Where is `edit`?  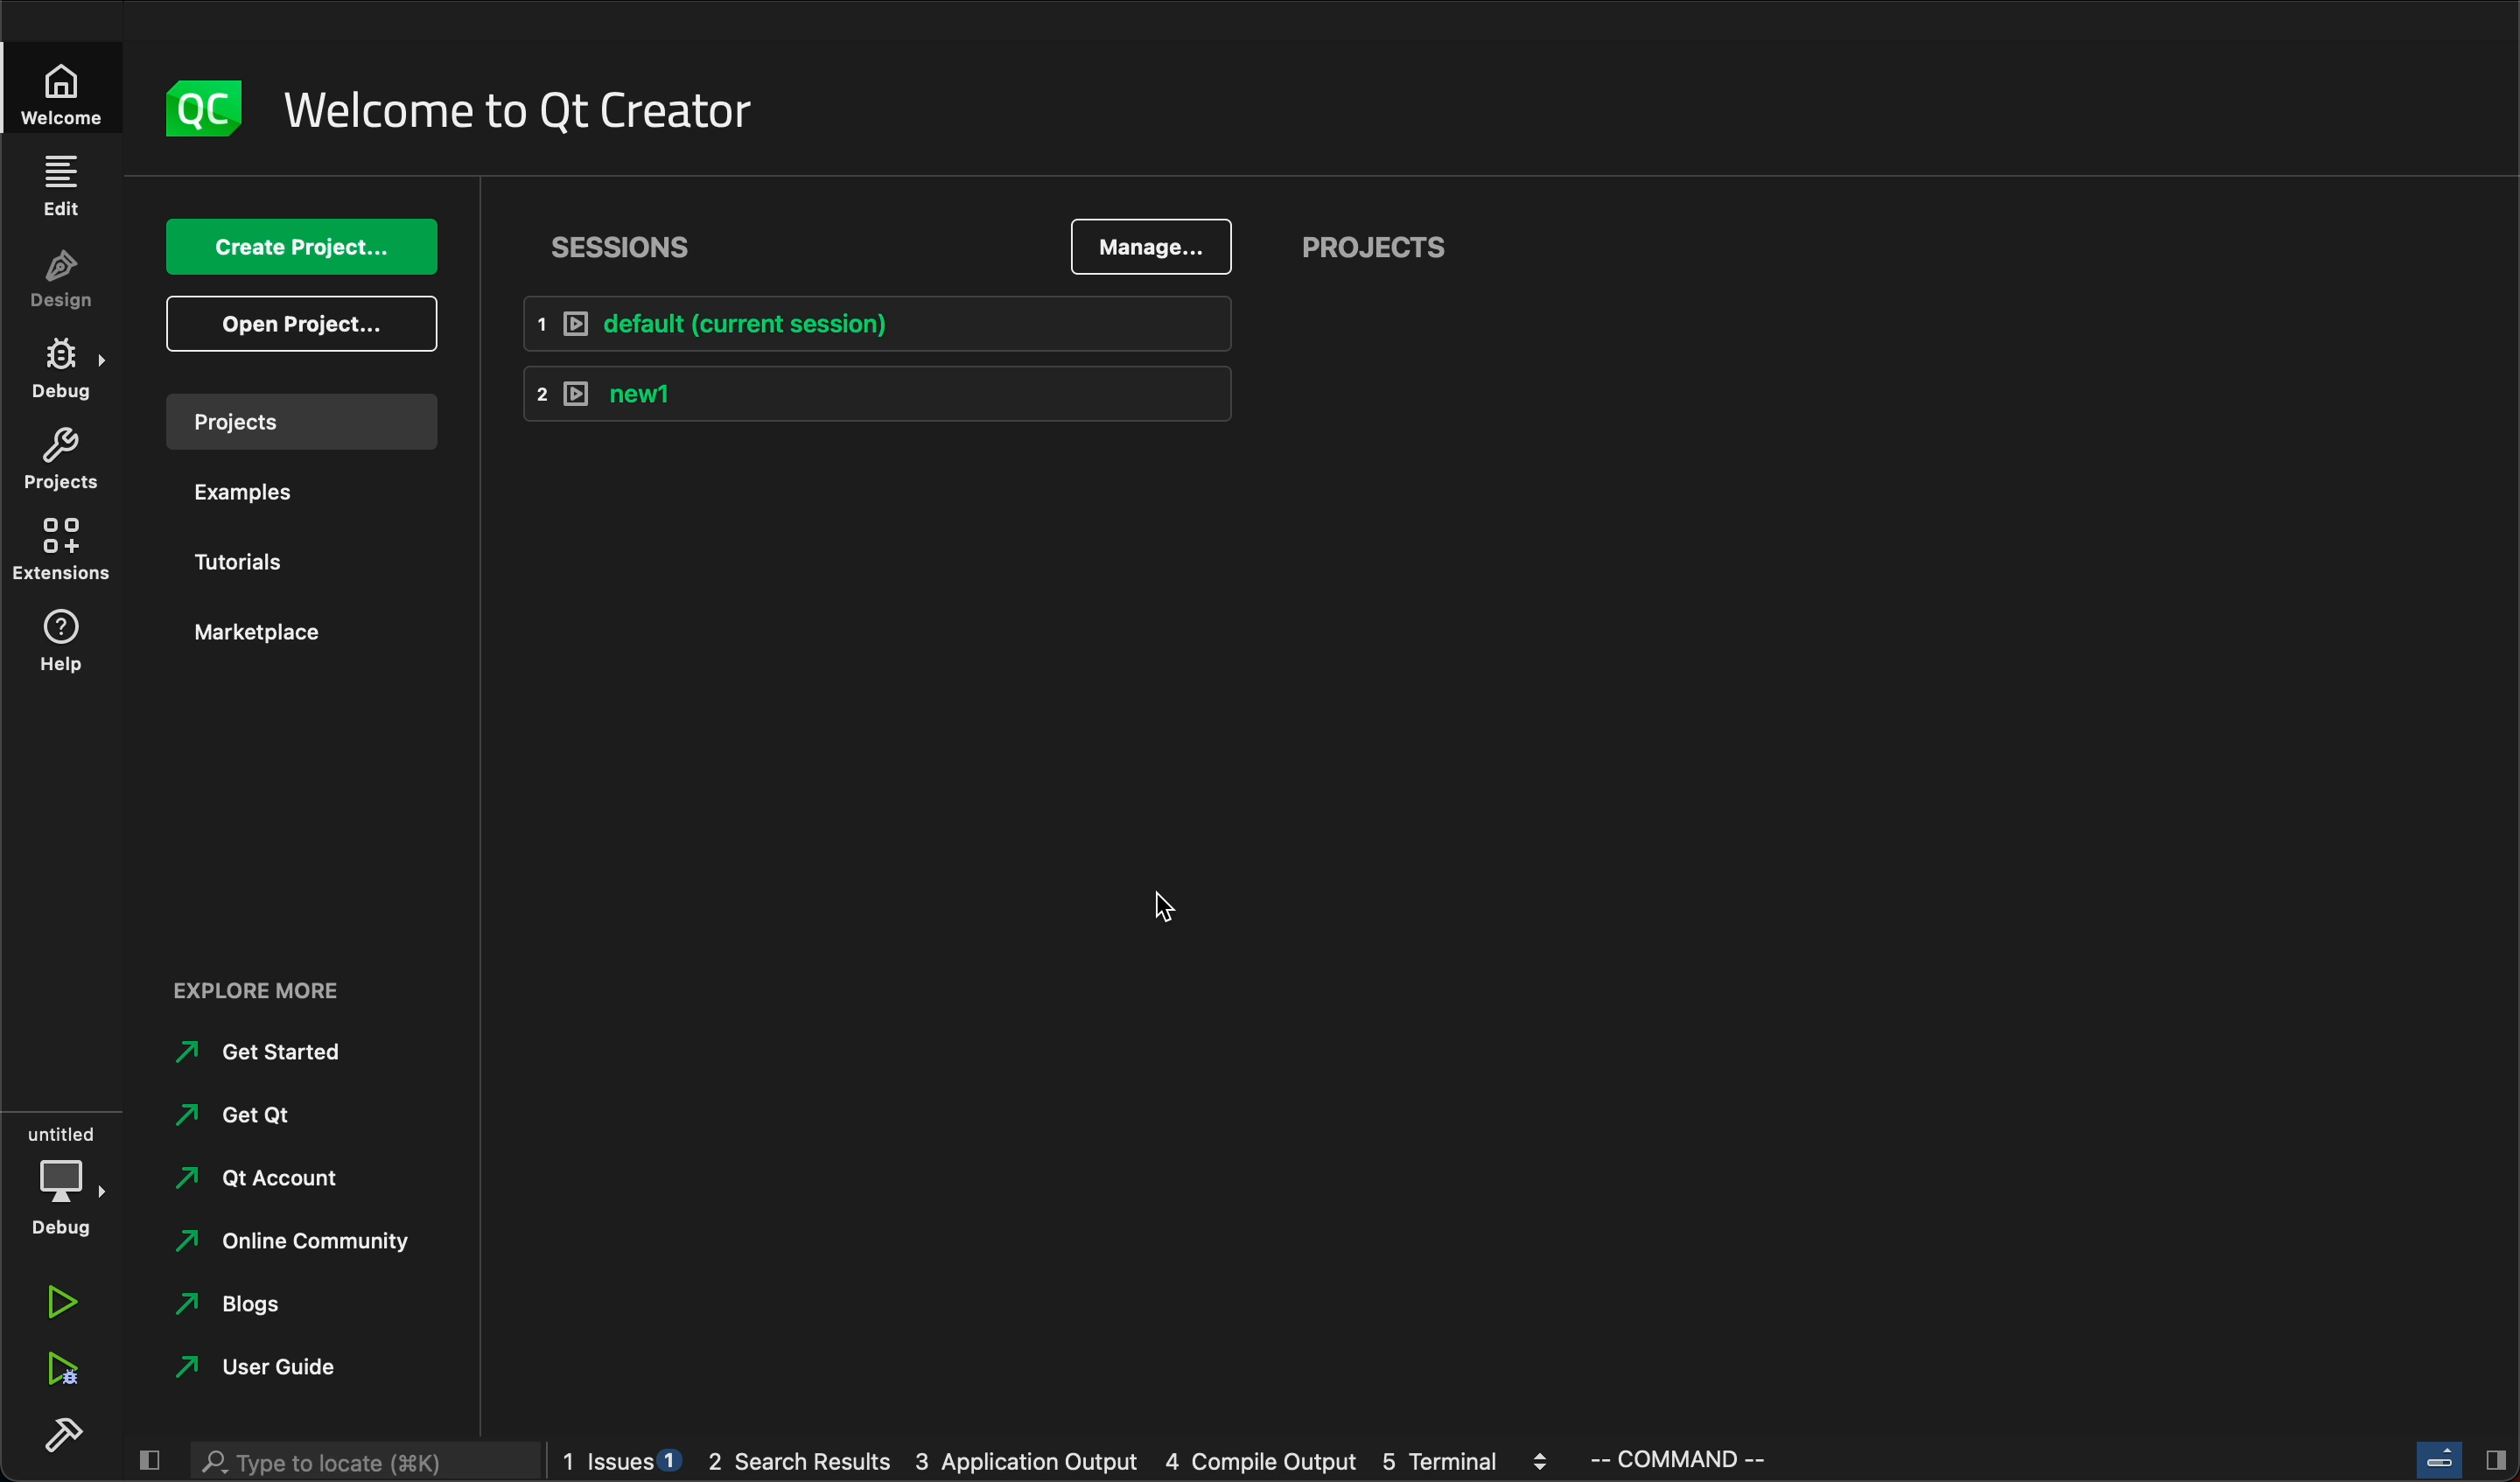
edit is located at coordinates (63, 184).